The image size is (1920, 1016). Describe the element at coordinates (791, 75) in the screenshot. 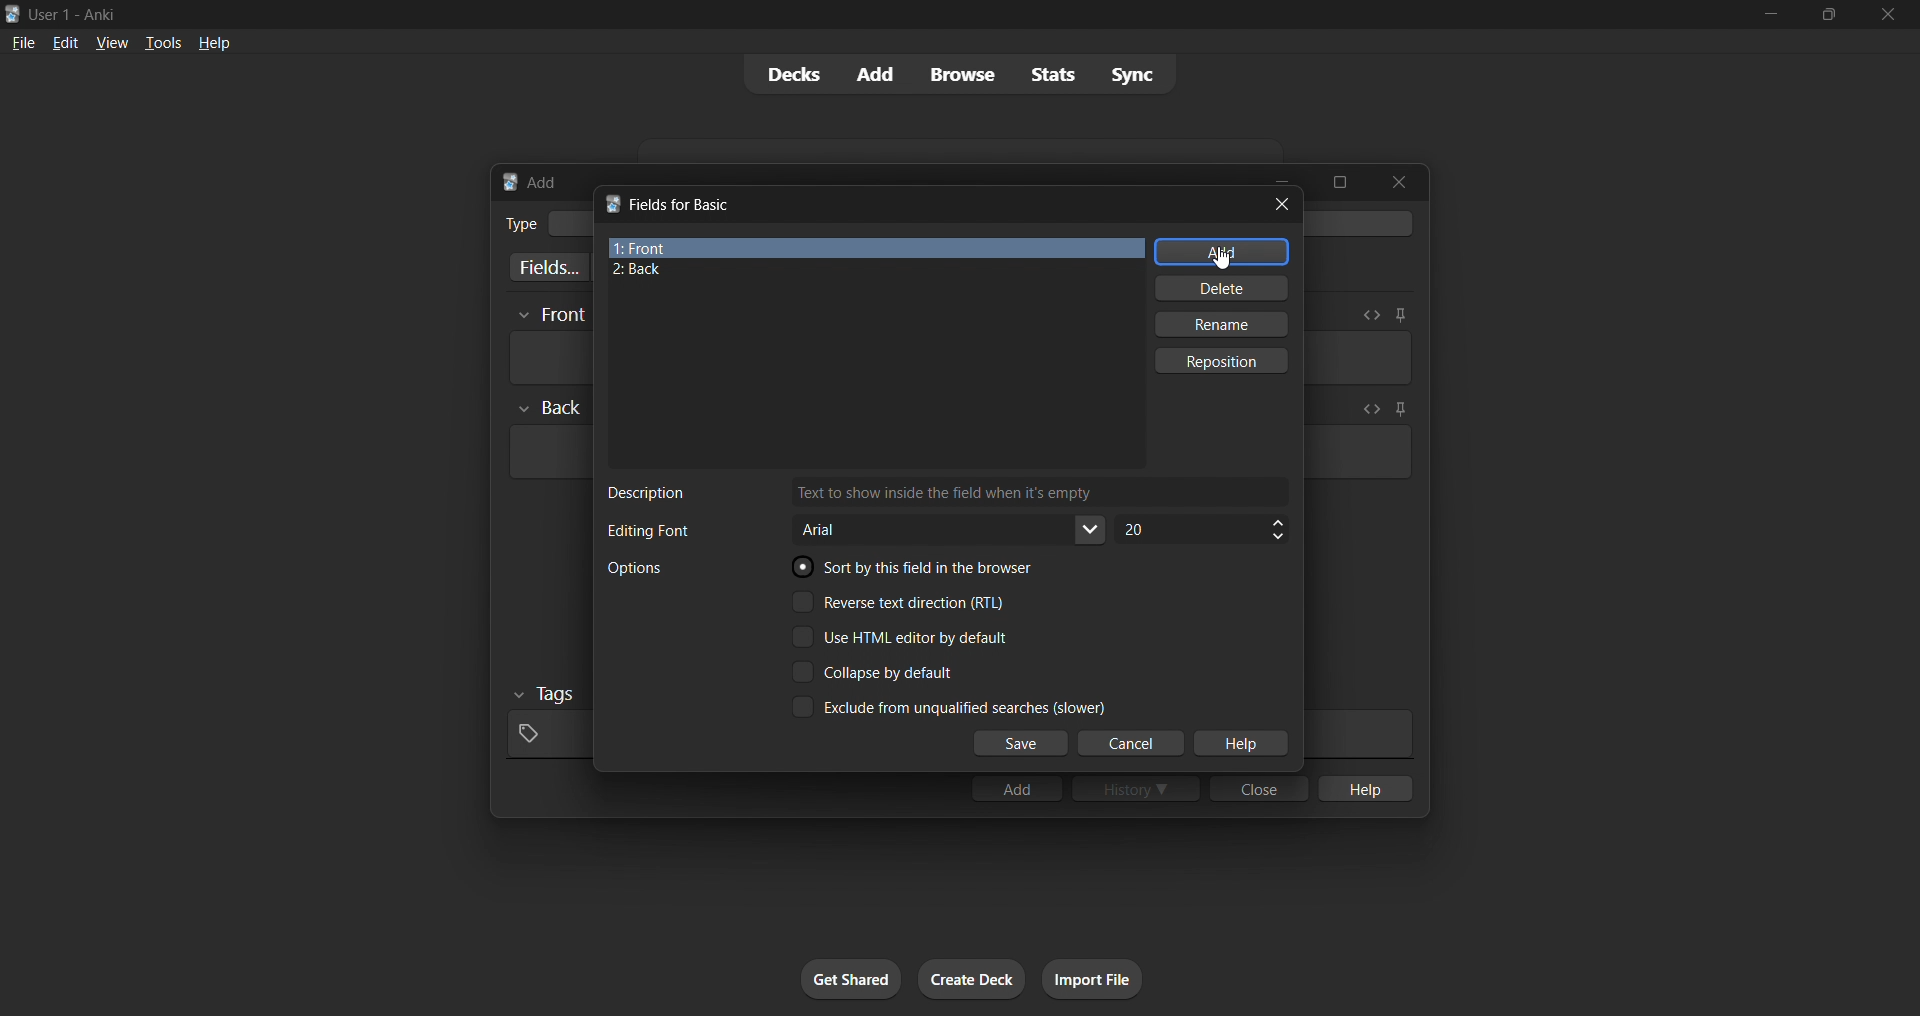

I see `decks` at that location.